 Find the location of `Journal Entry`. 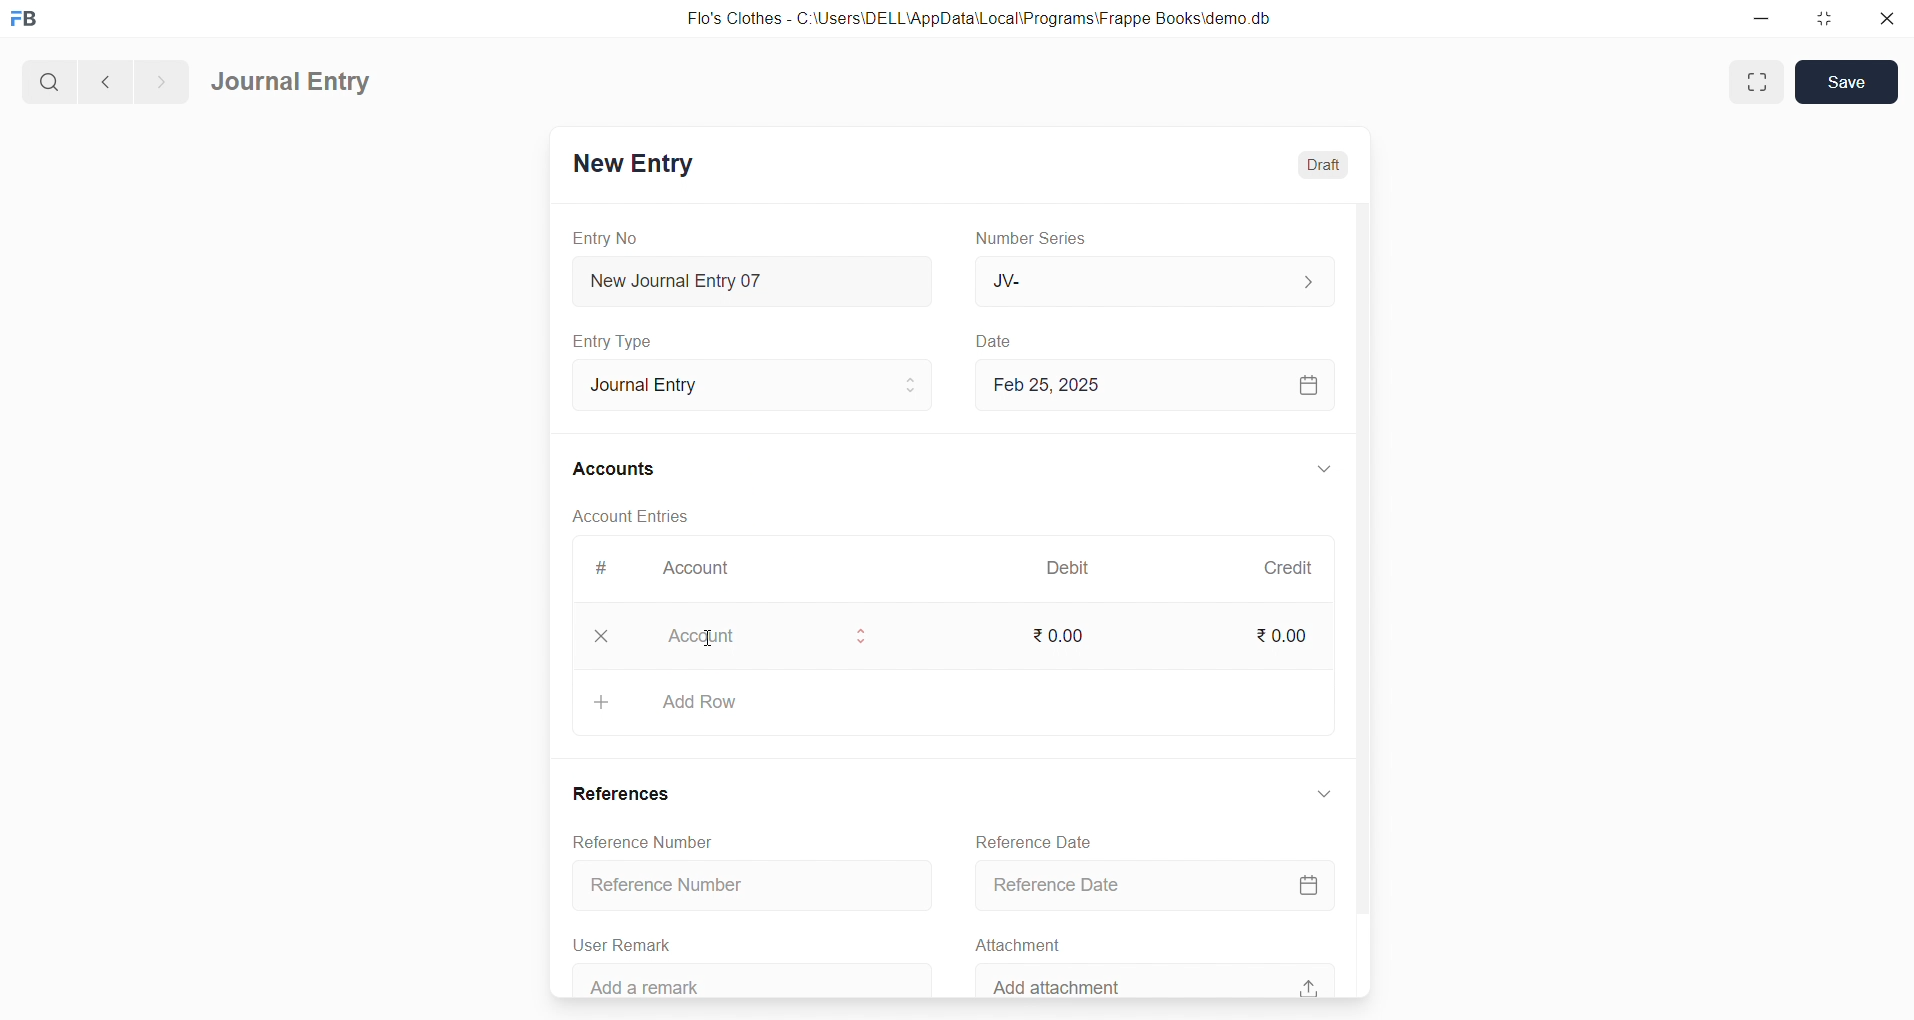

Journal Entry is located at coordinates (746, 385).